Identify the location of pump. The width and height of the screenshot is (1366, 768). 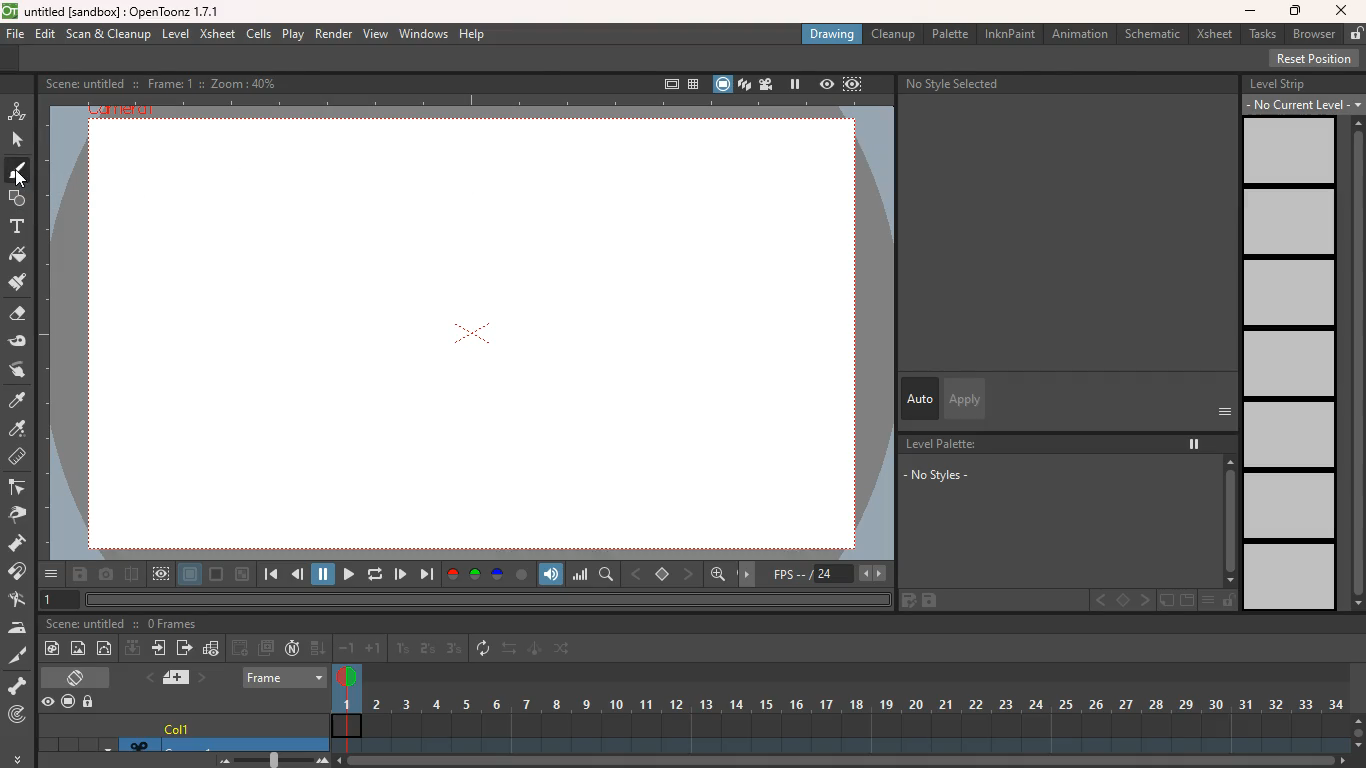
(23, 544).